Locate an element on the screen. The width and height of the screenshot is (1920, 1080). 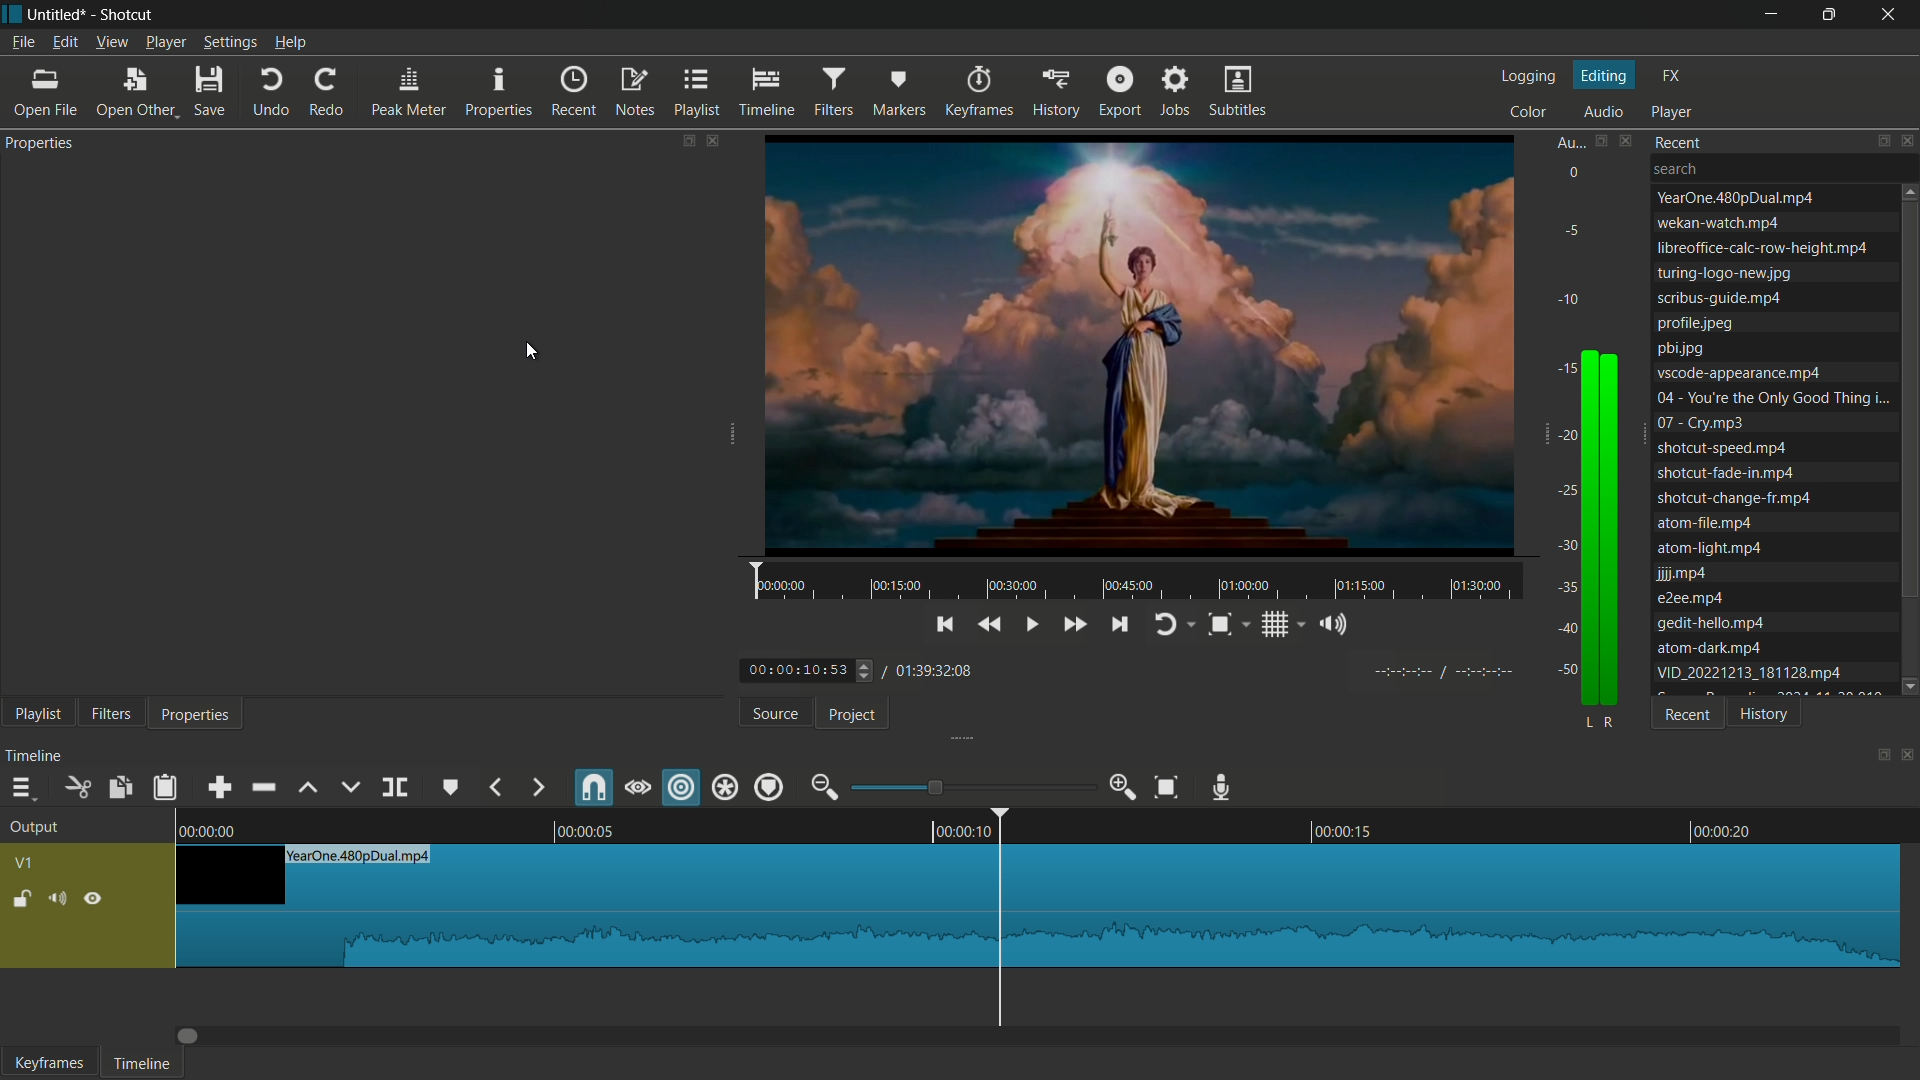
file-7 is located at coordinates (1682, 348).